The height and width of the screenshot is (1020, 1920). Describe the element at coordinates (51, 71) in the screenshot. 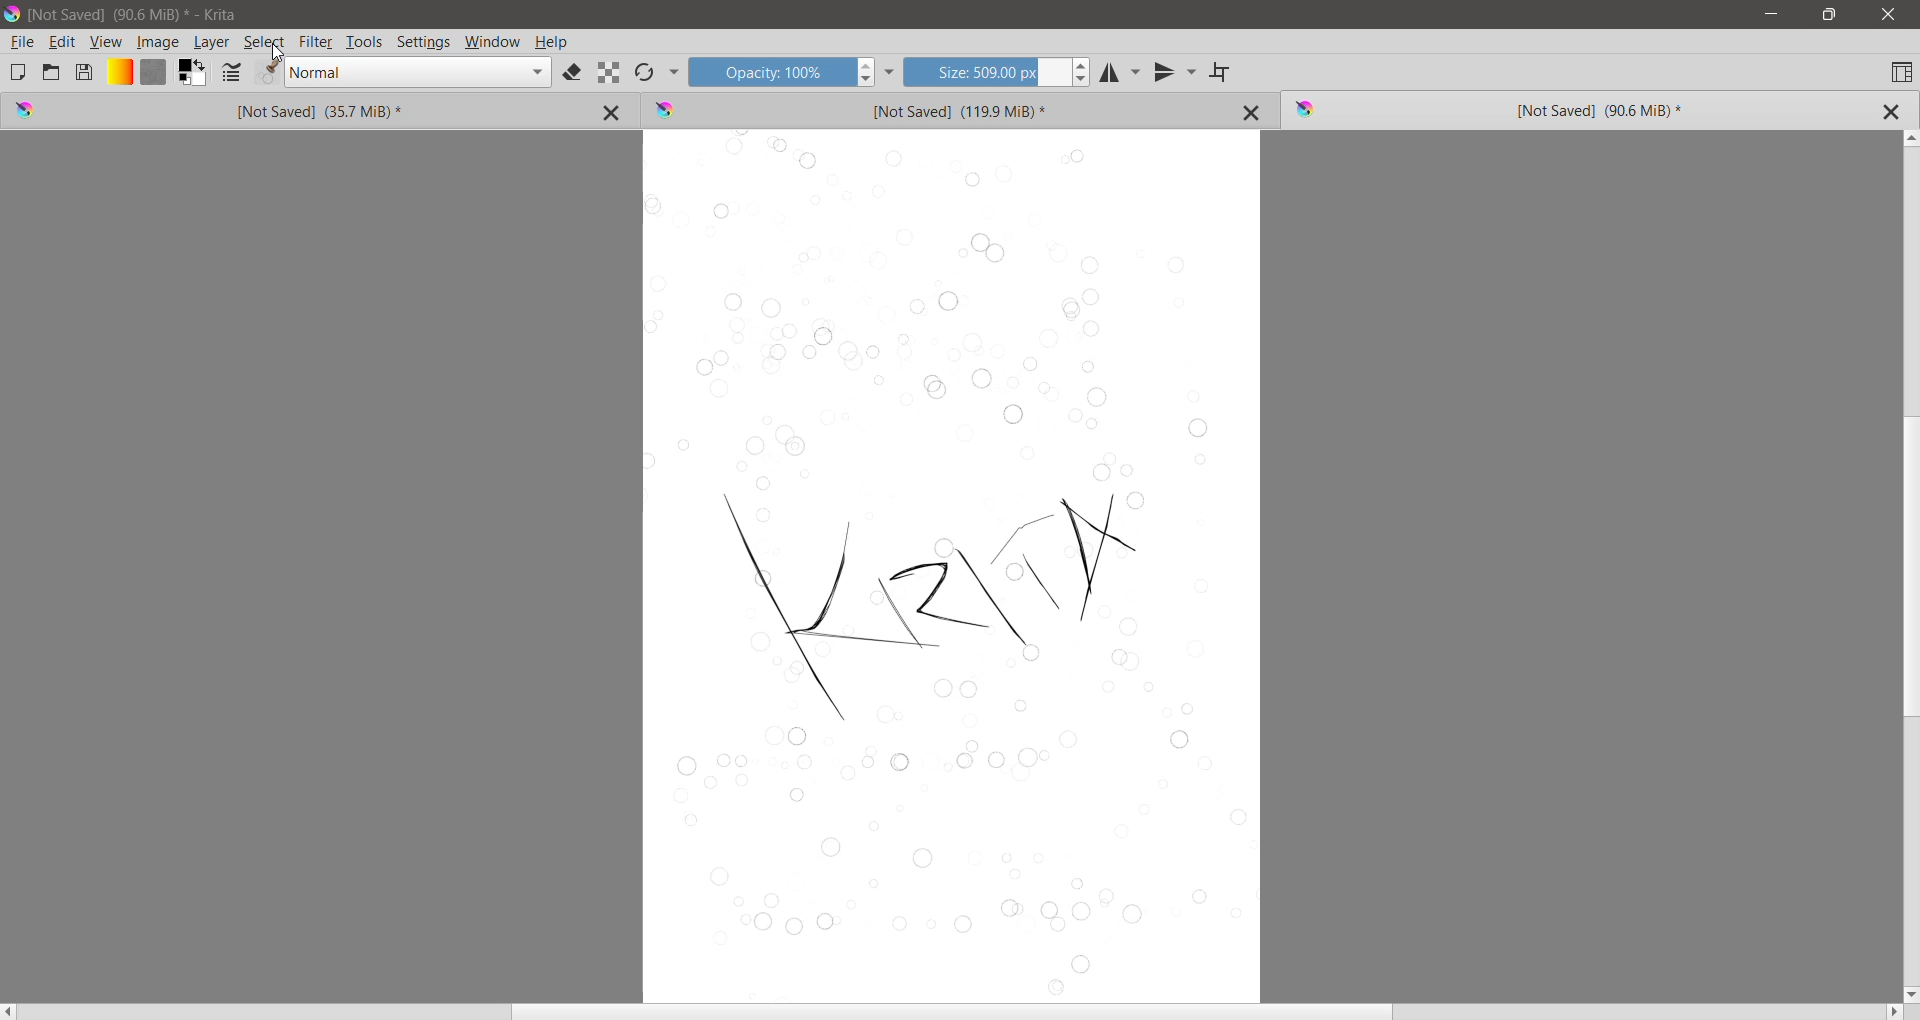

I see `Open an Existing Document` at that location.